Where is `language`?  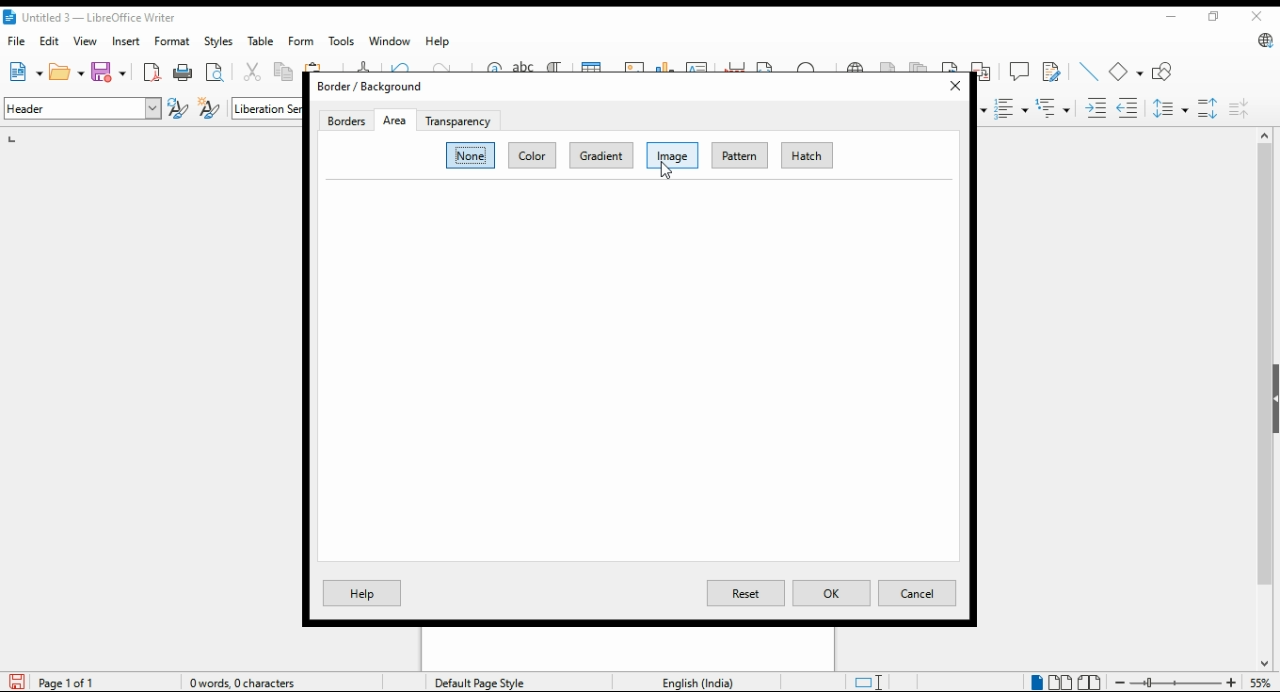 language is located at coordinates (696, 681).